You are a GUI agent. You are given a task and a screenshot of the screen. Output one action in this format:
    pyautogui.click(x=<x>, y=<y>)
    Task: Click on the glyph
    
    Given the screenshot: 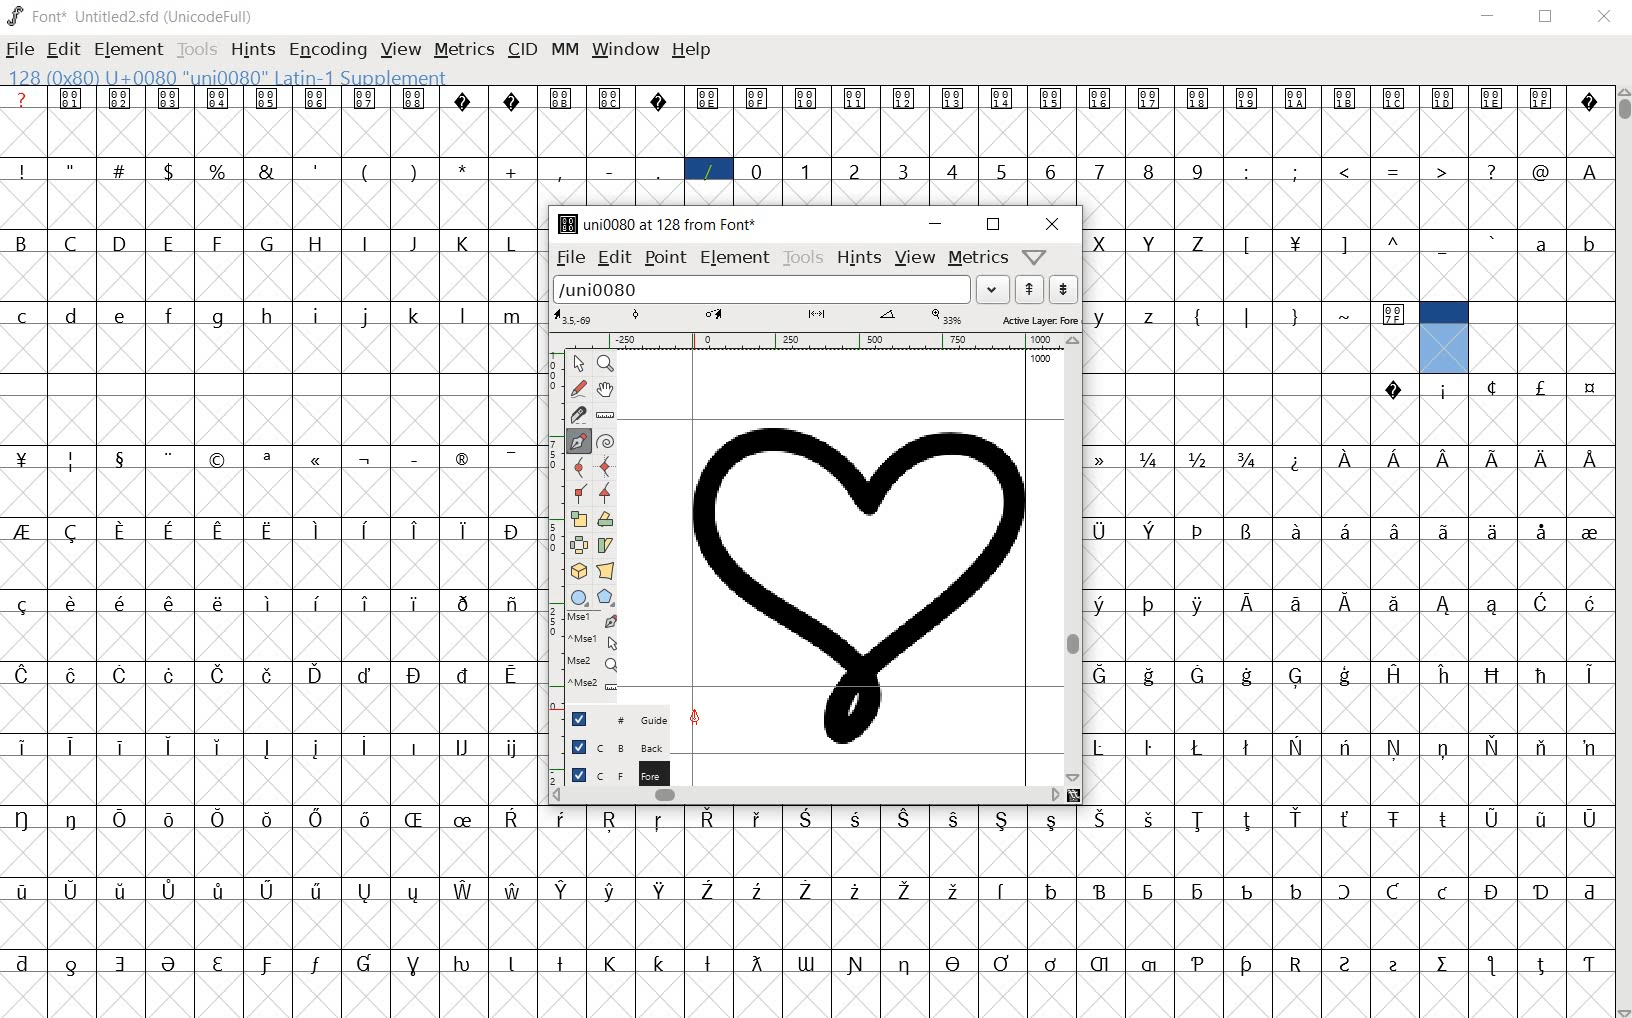 What is the action you would take?
    pyautogui.click(x=21, y=675)
    